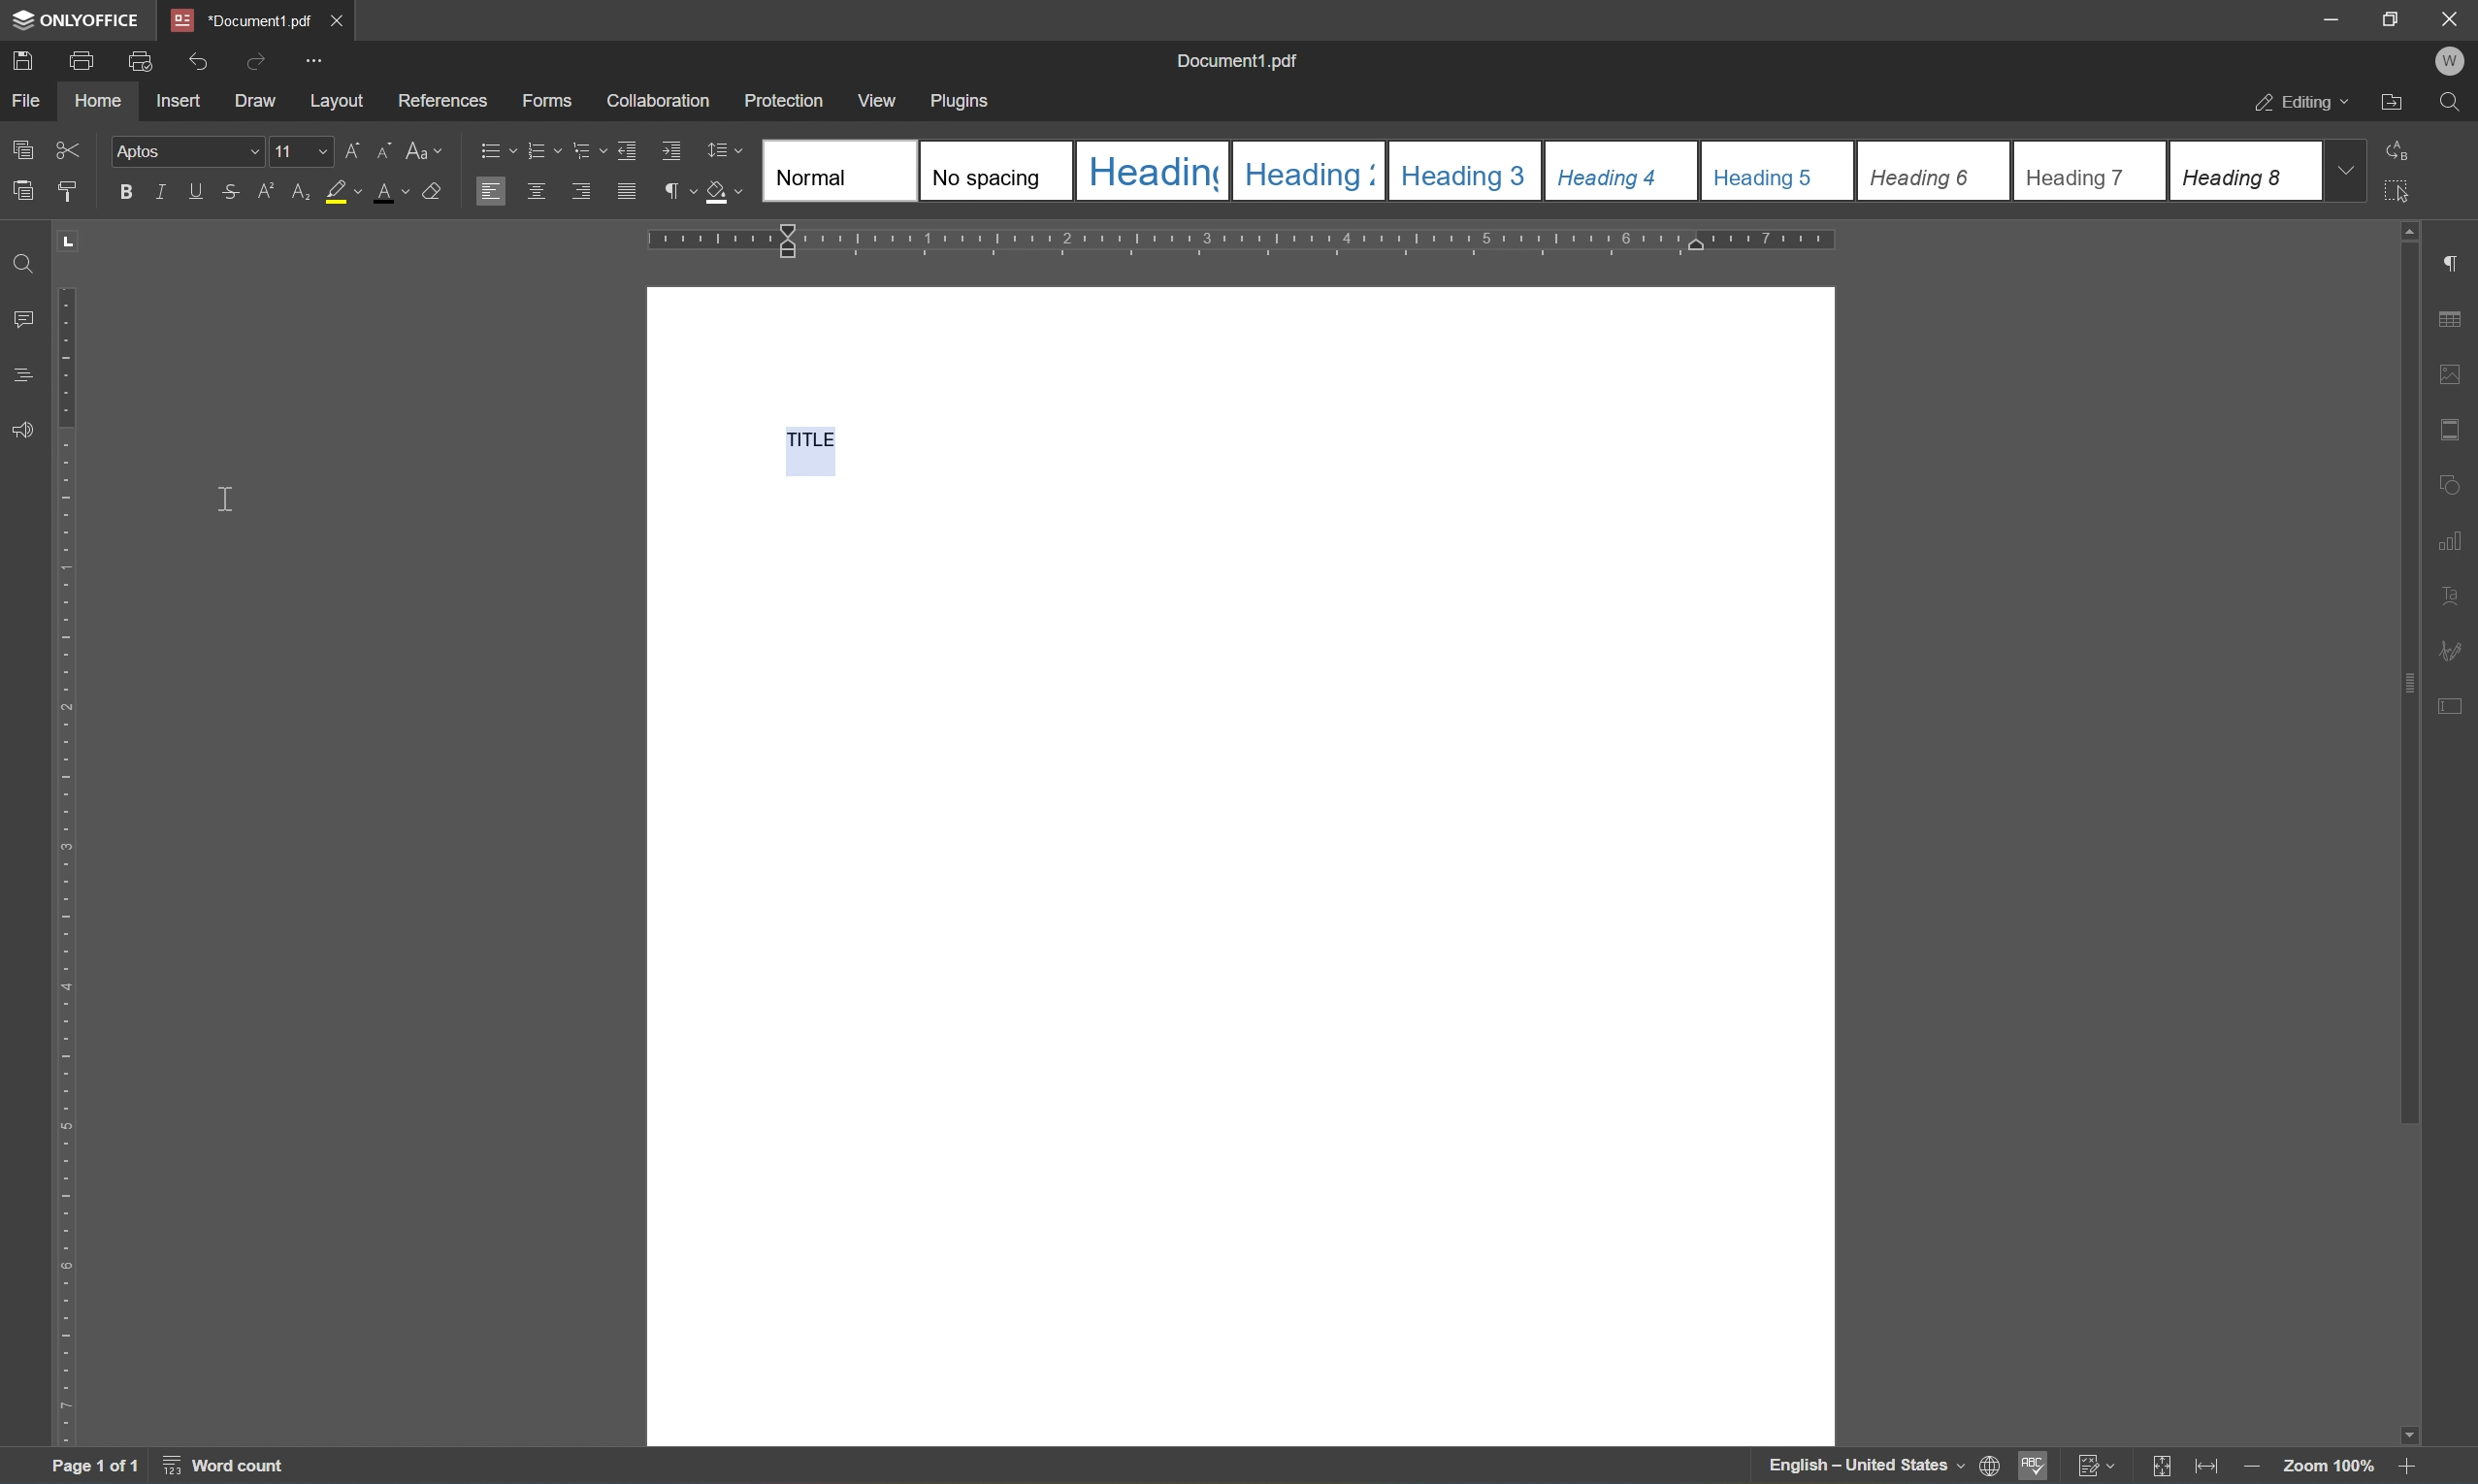 The width and height of the screenshot is (2478, 1484). I want to click on subscript, so click(301, 191).